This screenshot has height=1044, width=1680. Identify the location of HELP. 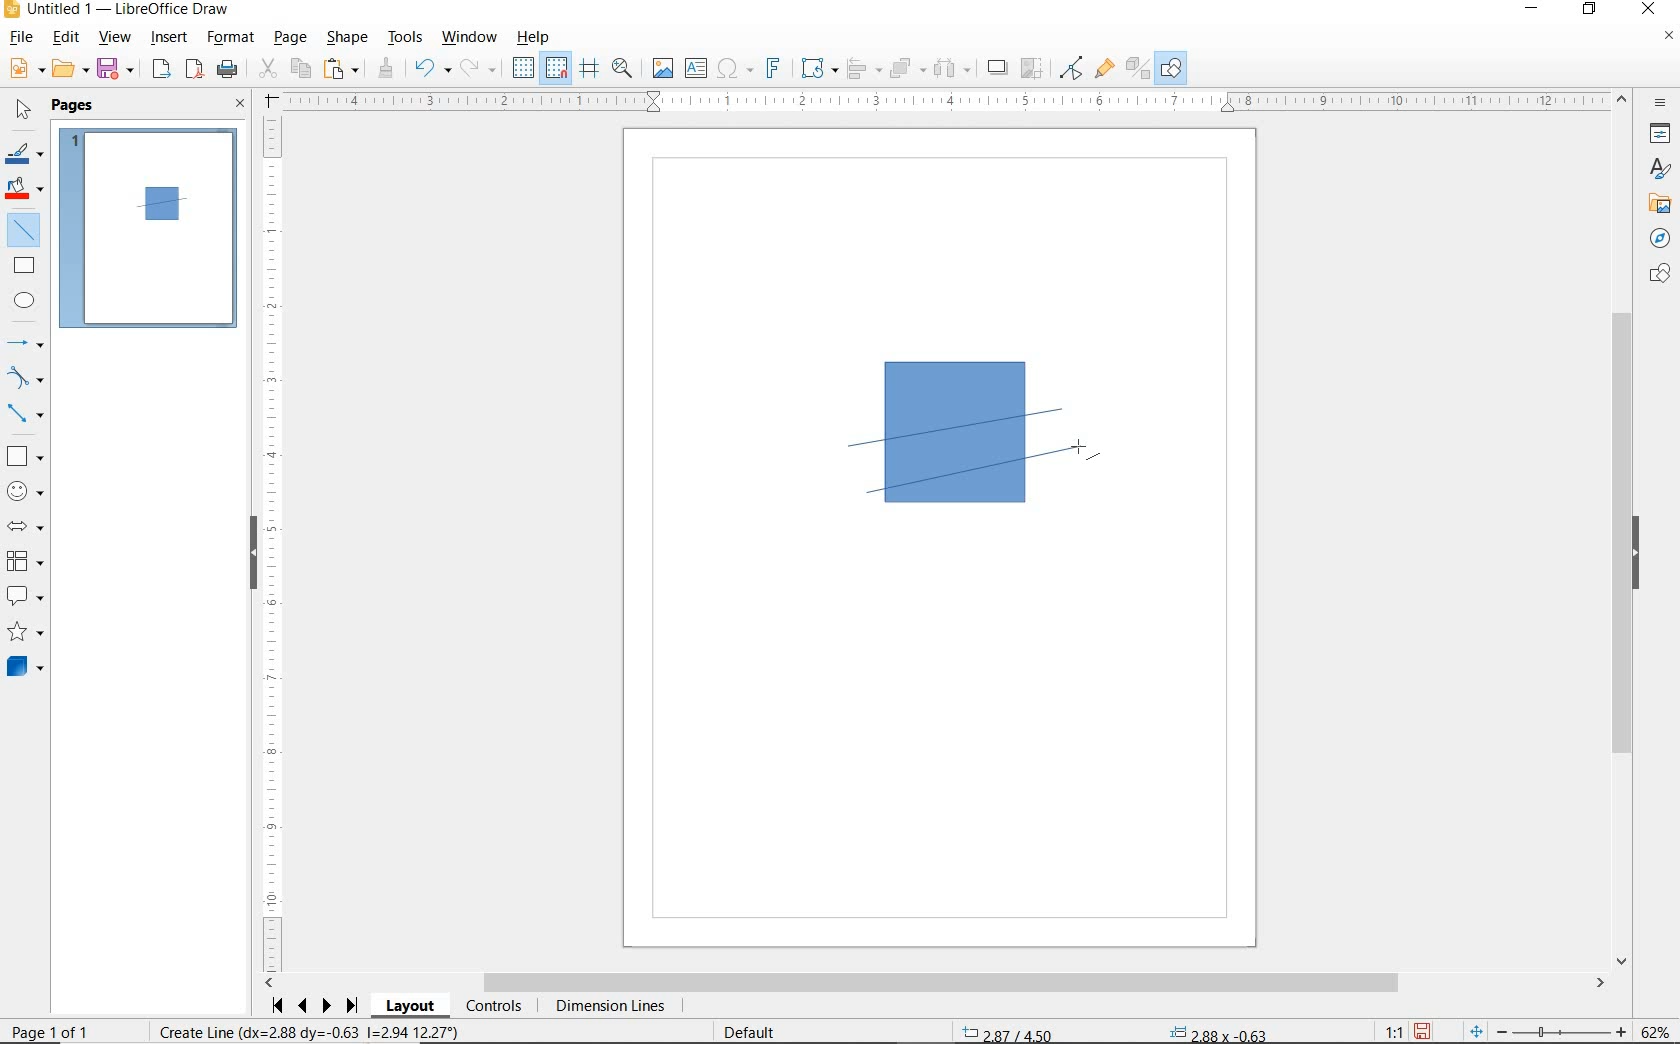
(538, 37).